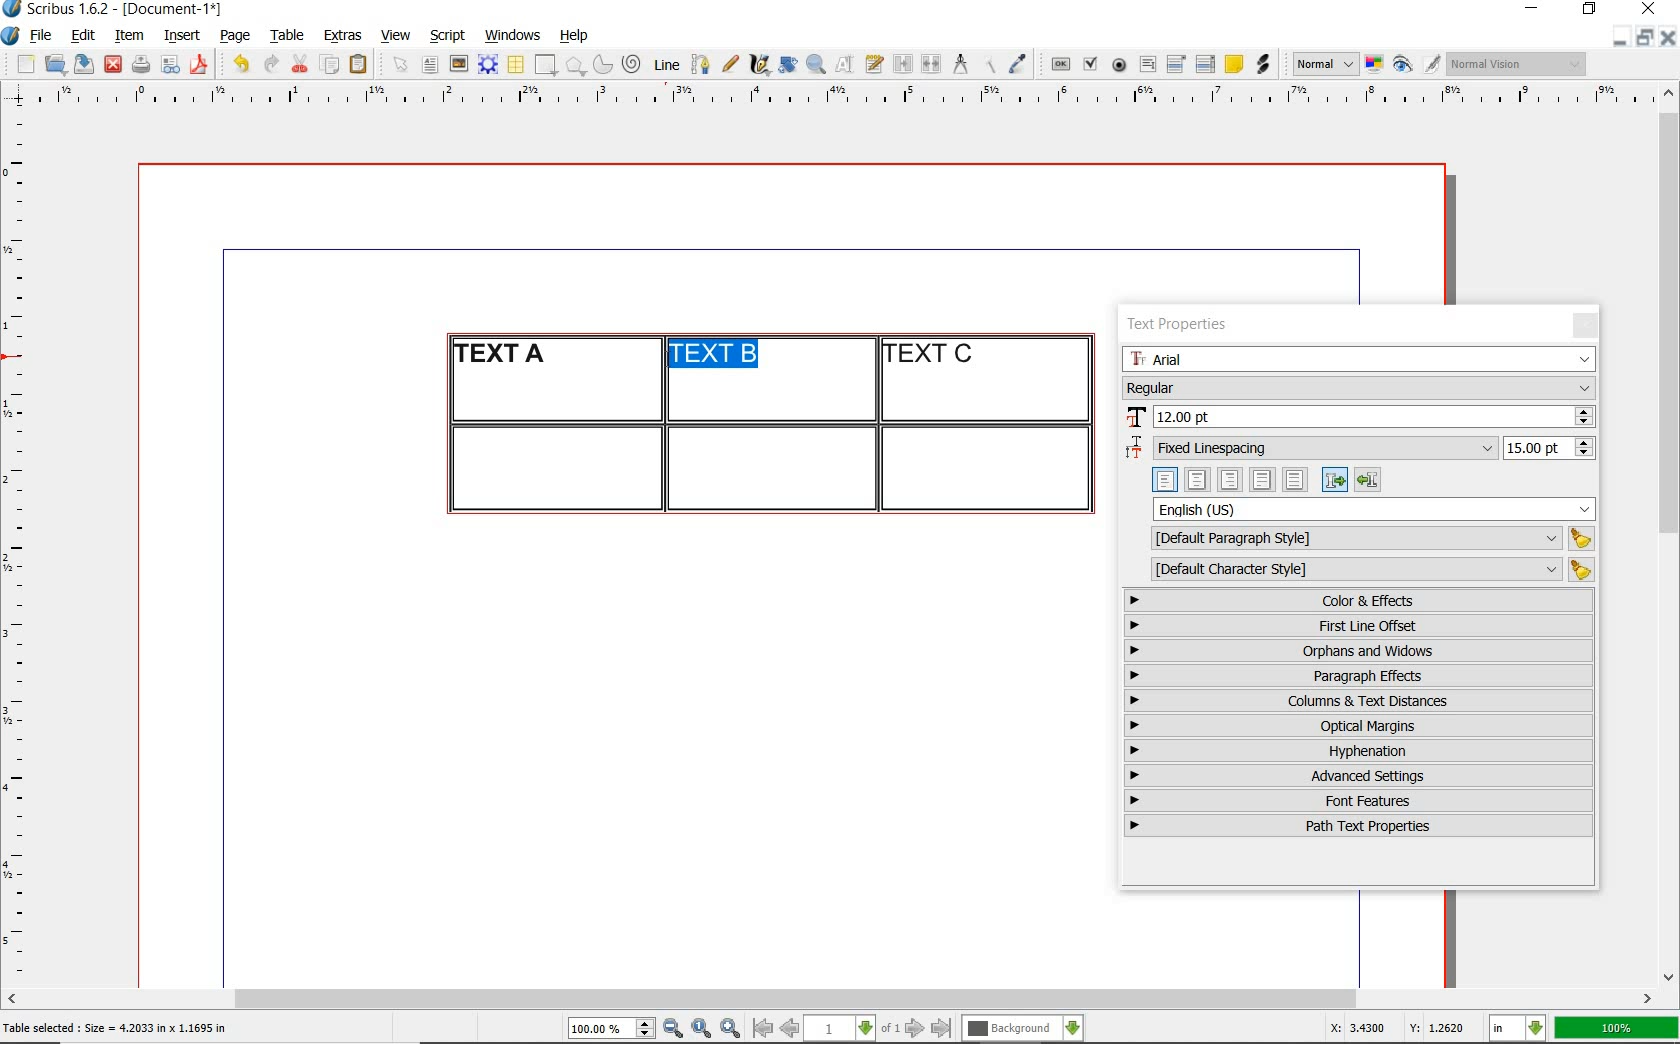  What do you see at coordinates (1621, 36) in the screenshot?
I see `minimize` at bounding box center [1621, 36].